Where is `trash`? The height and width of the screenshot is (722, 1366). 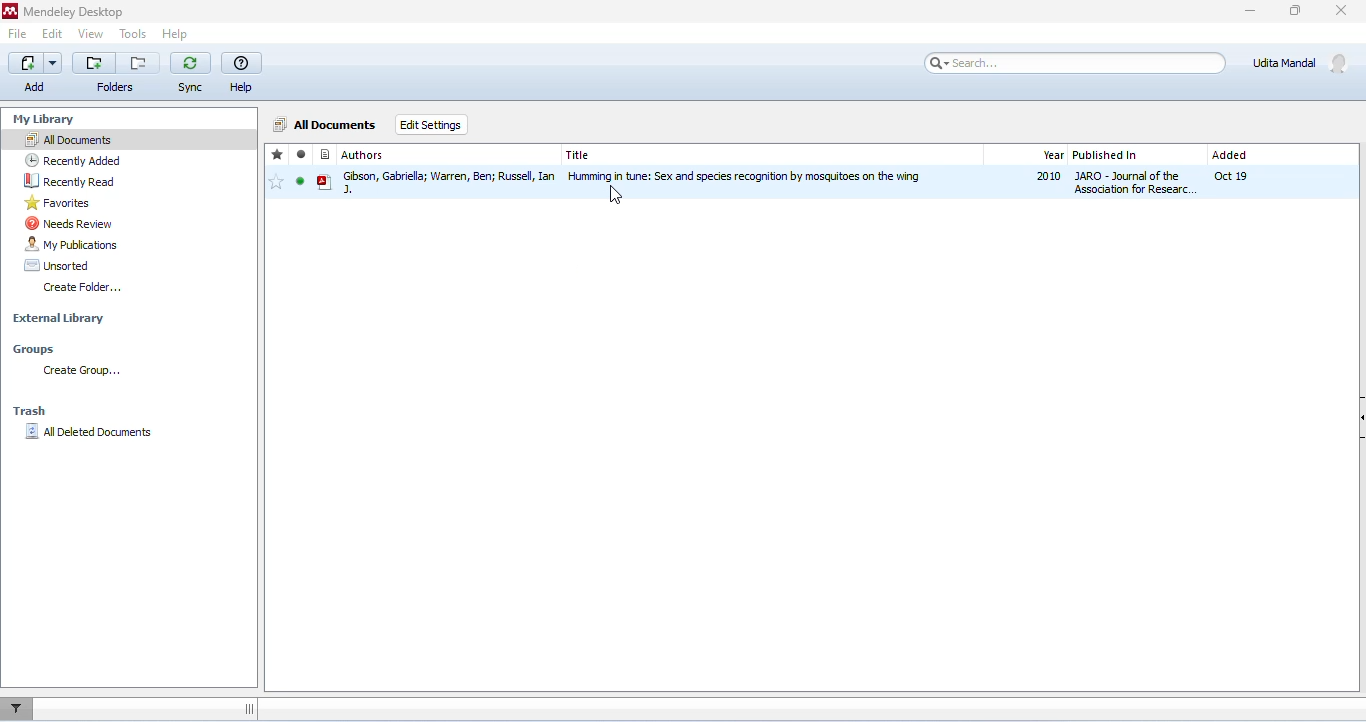 trash is located at coordinates (41, 409).